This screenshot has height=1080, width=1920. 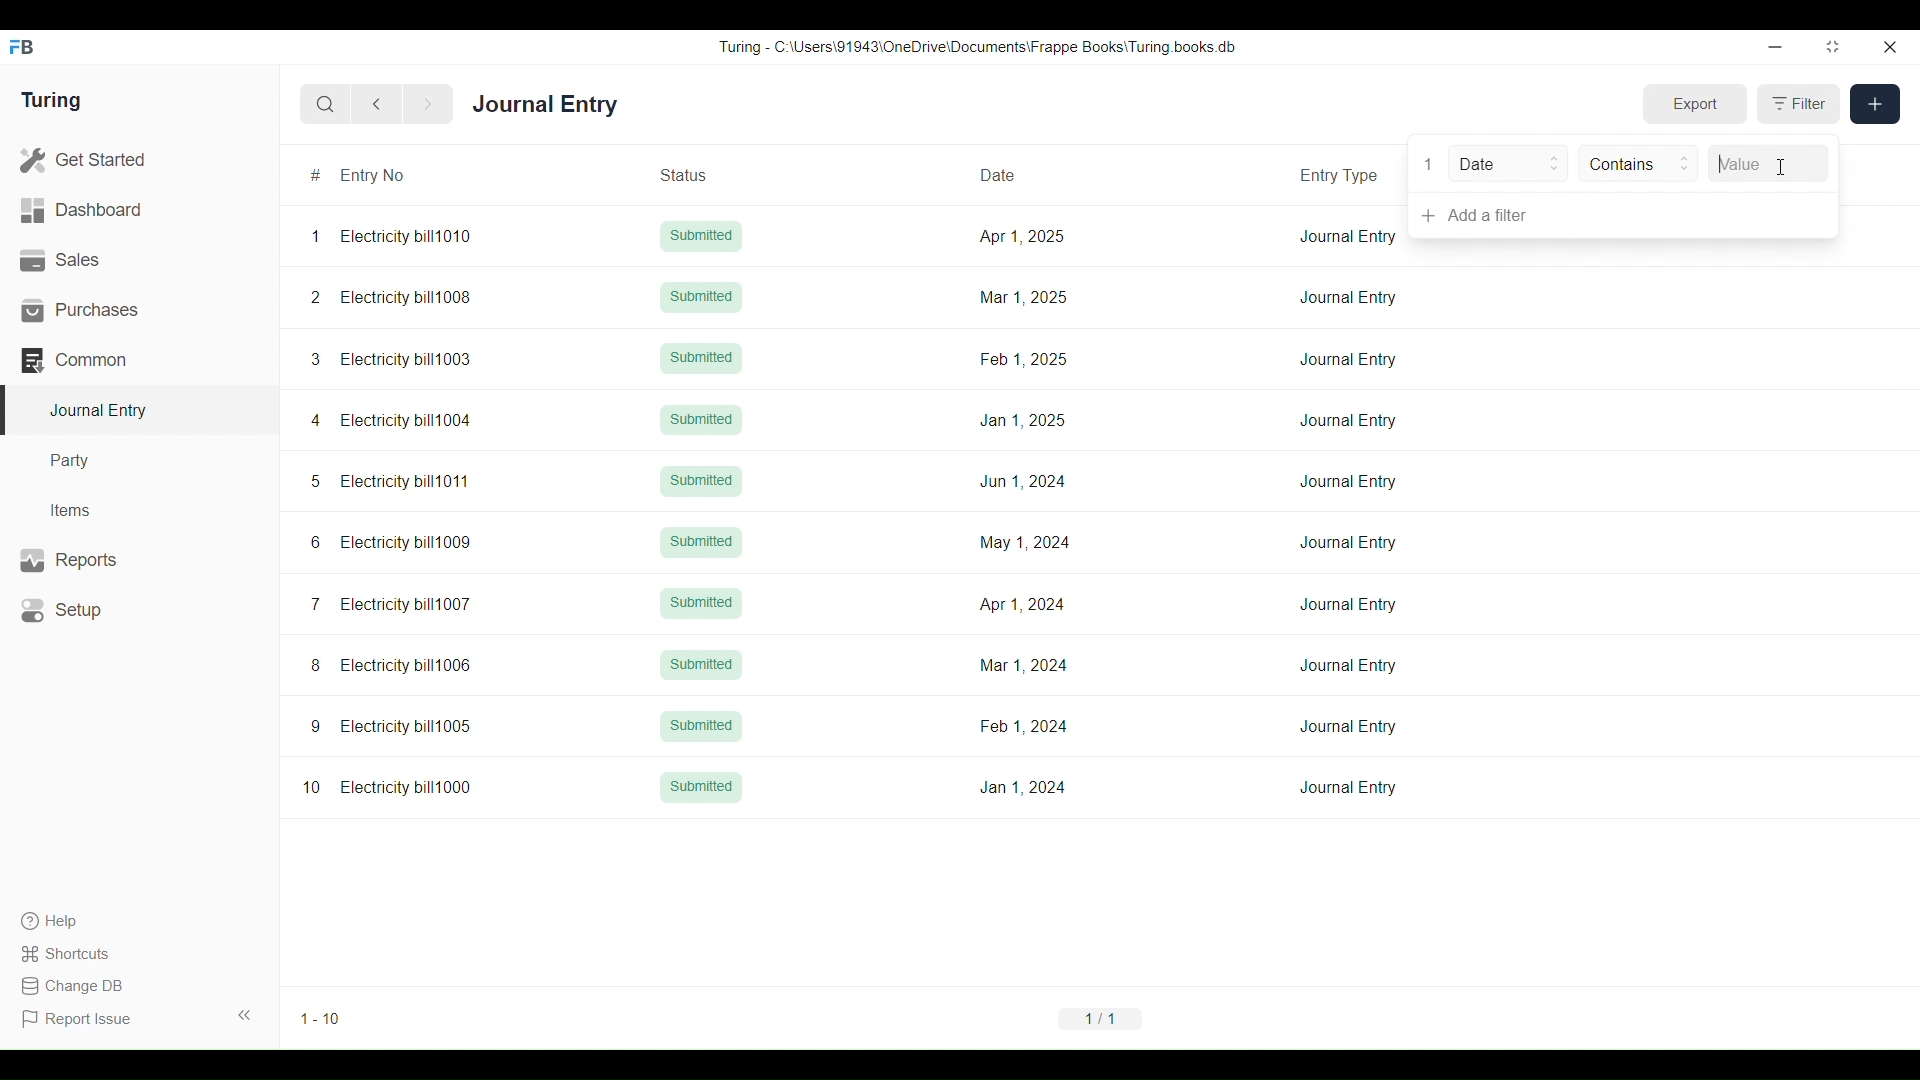 What do you see at coordinates (1429, 164) in the screenshot?
I see `1` at bounding box center [1429, 164].